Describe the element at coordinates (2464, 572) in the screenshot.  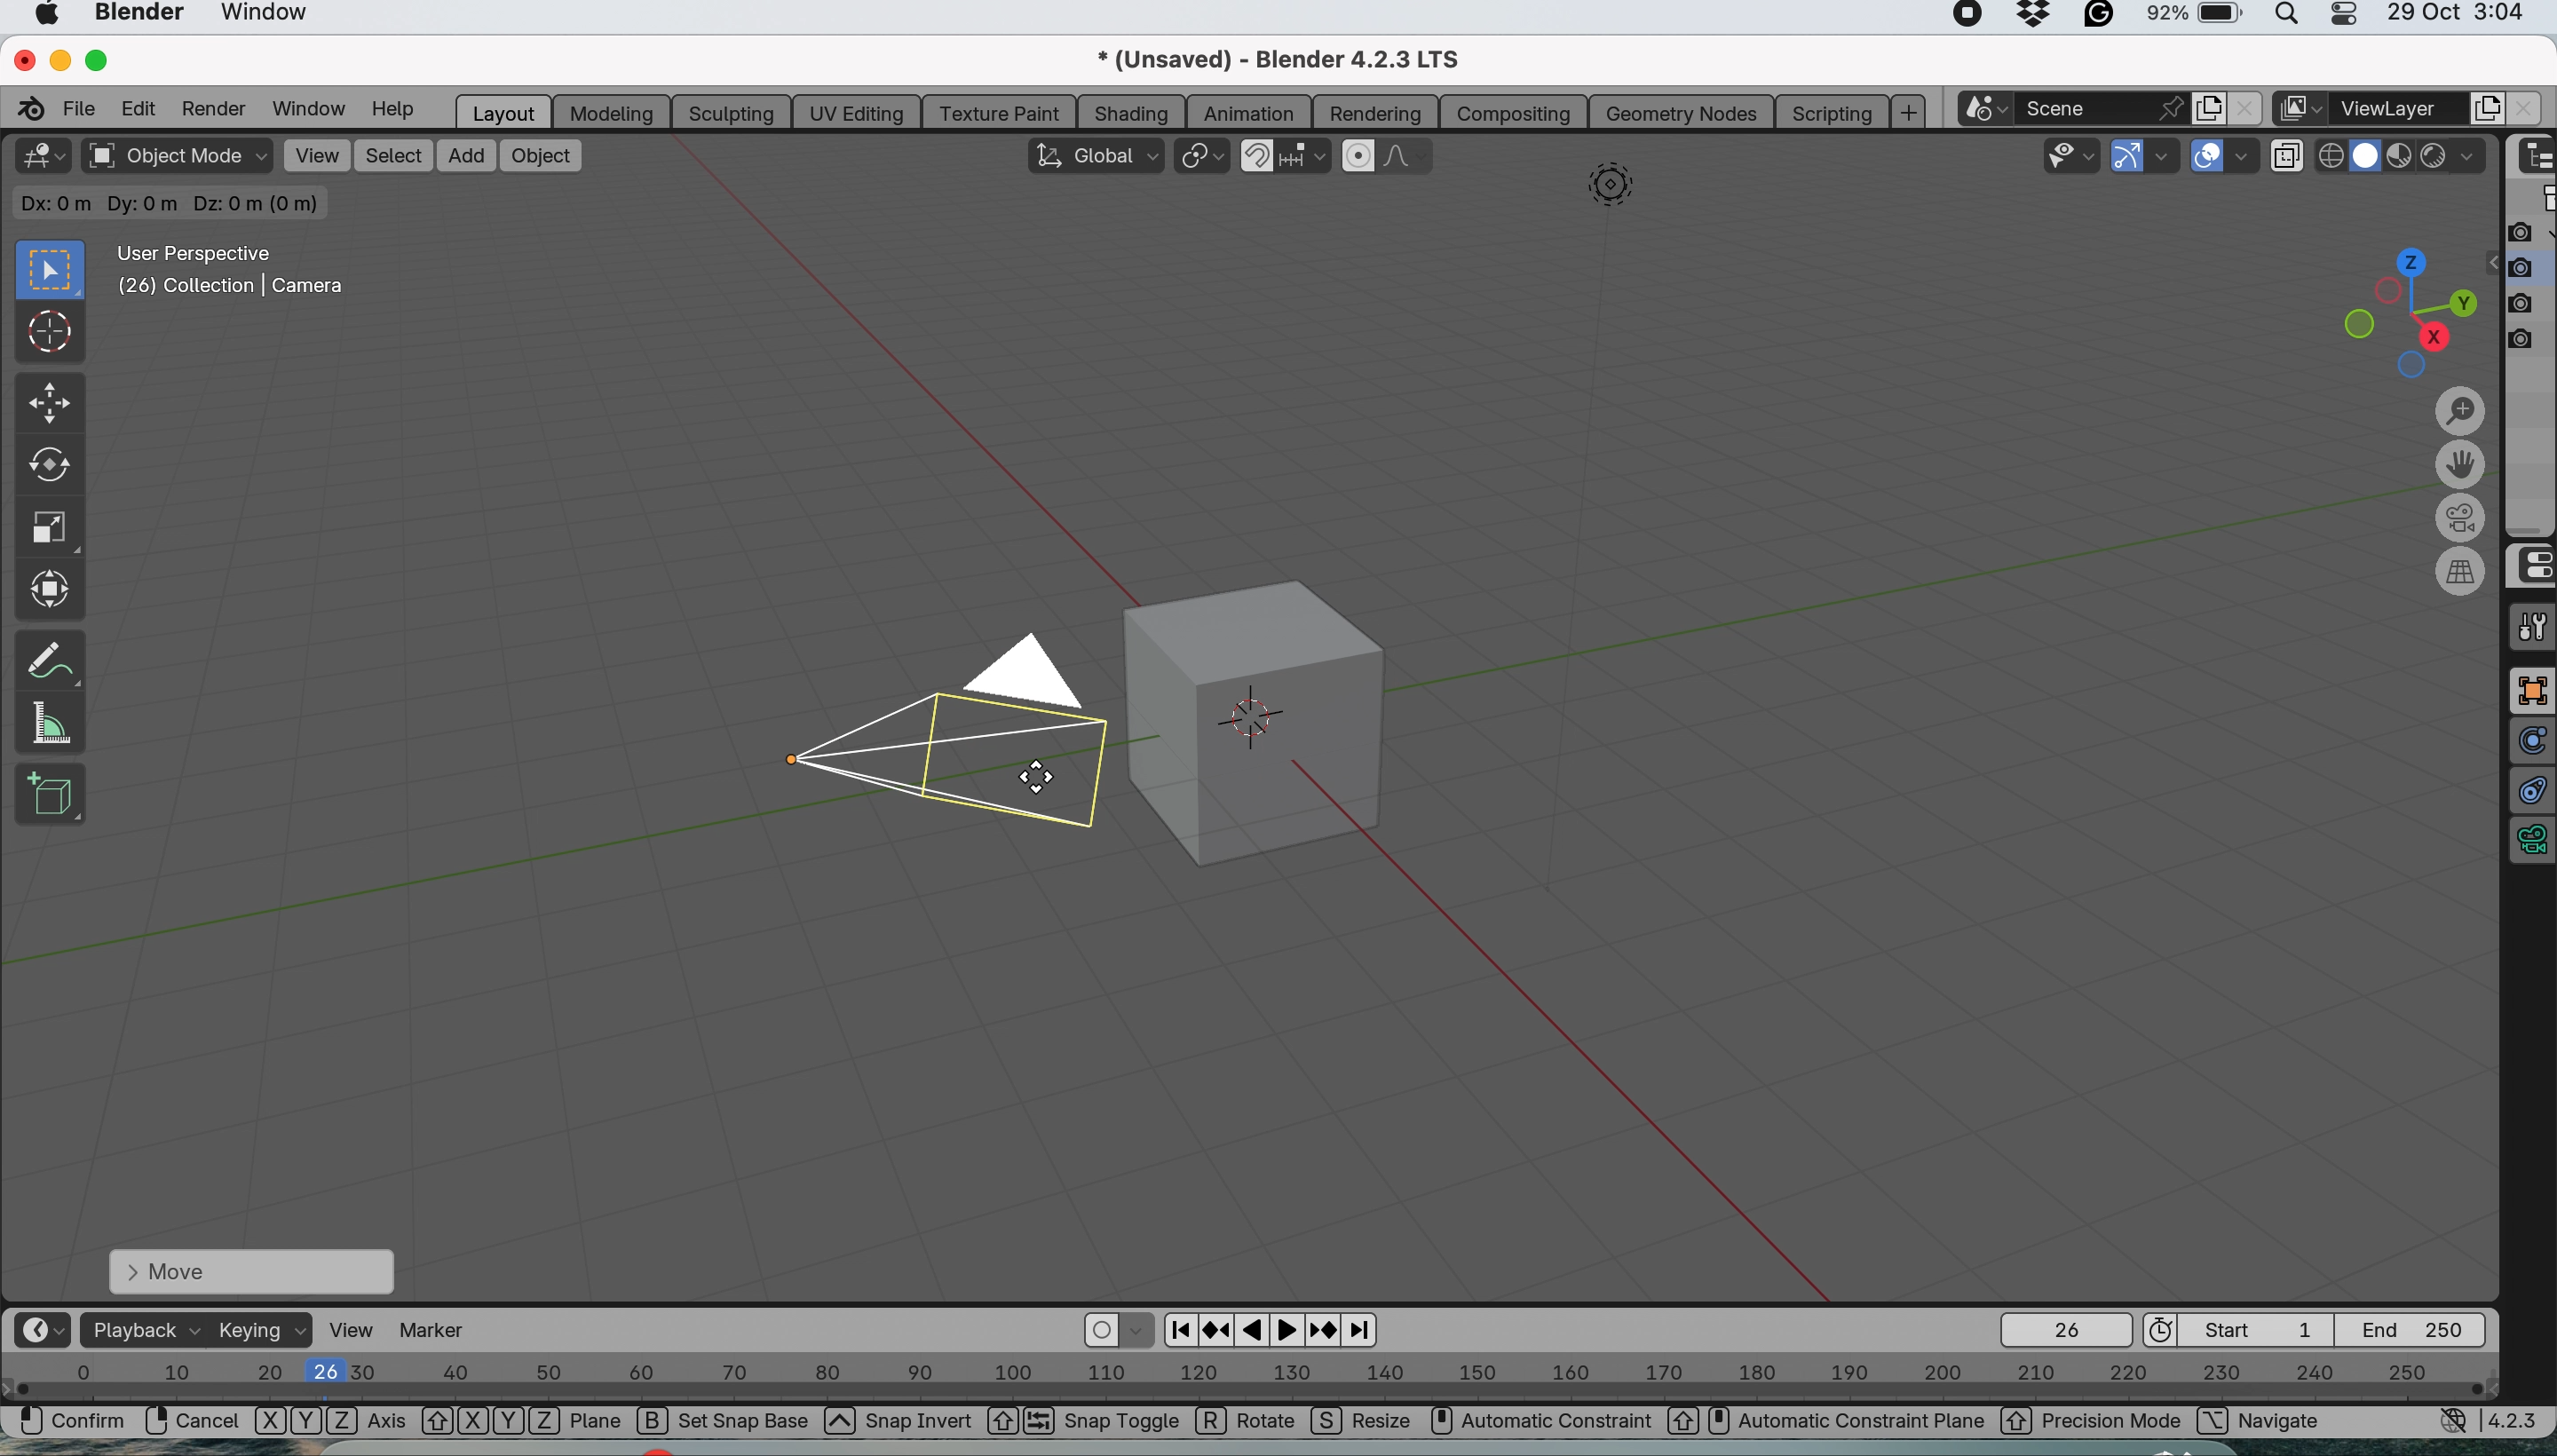
I see `switch current view` at that location.